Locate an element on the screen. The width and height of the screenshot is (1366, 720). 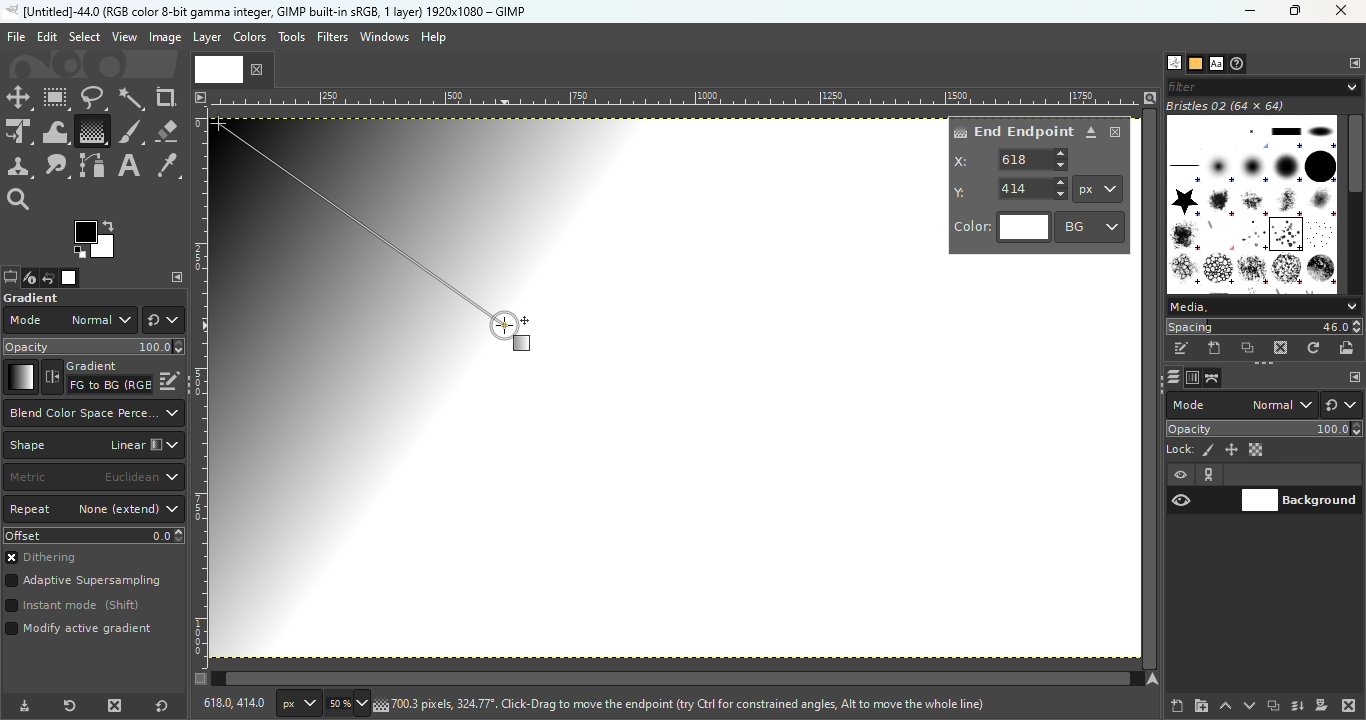
Fuzzy select tool  is located at coordinates (132, 98).